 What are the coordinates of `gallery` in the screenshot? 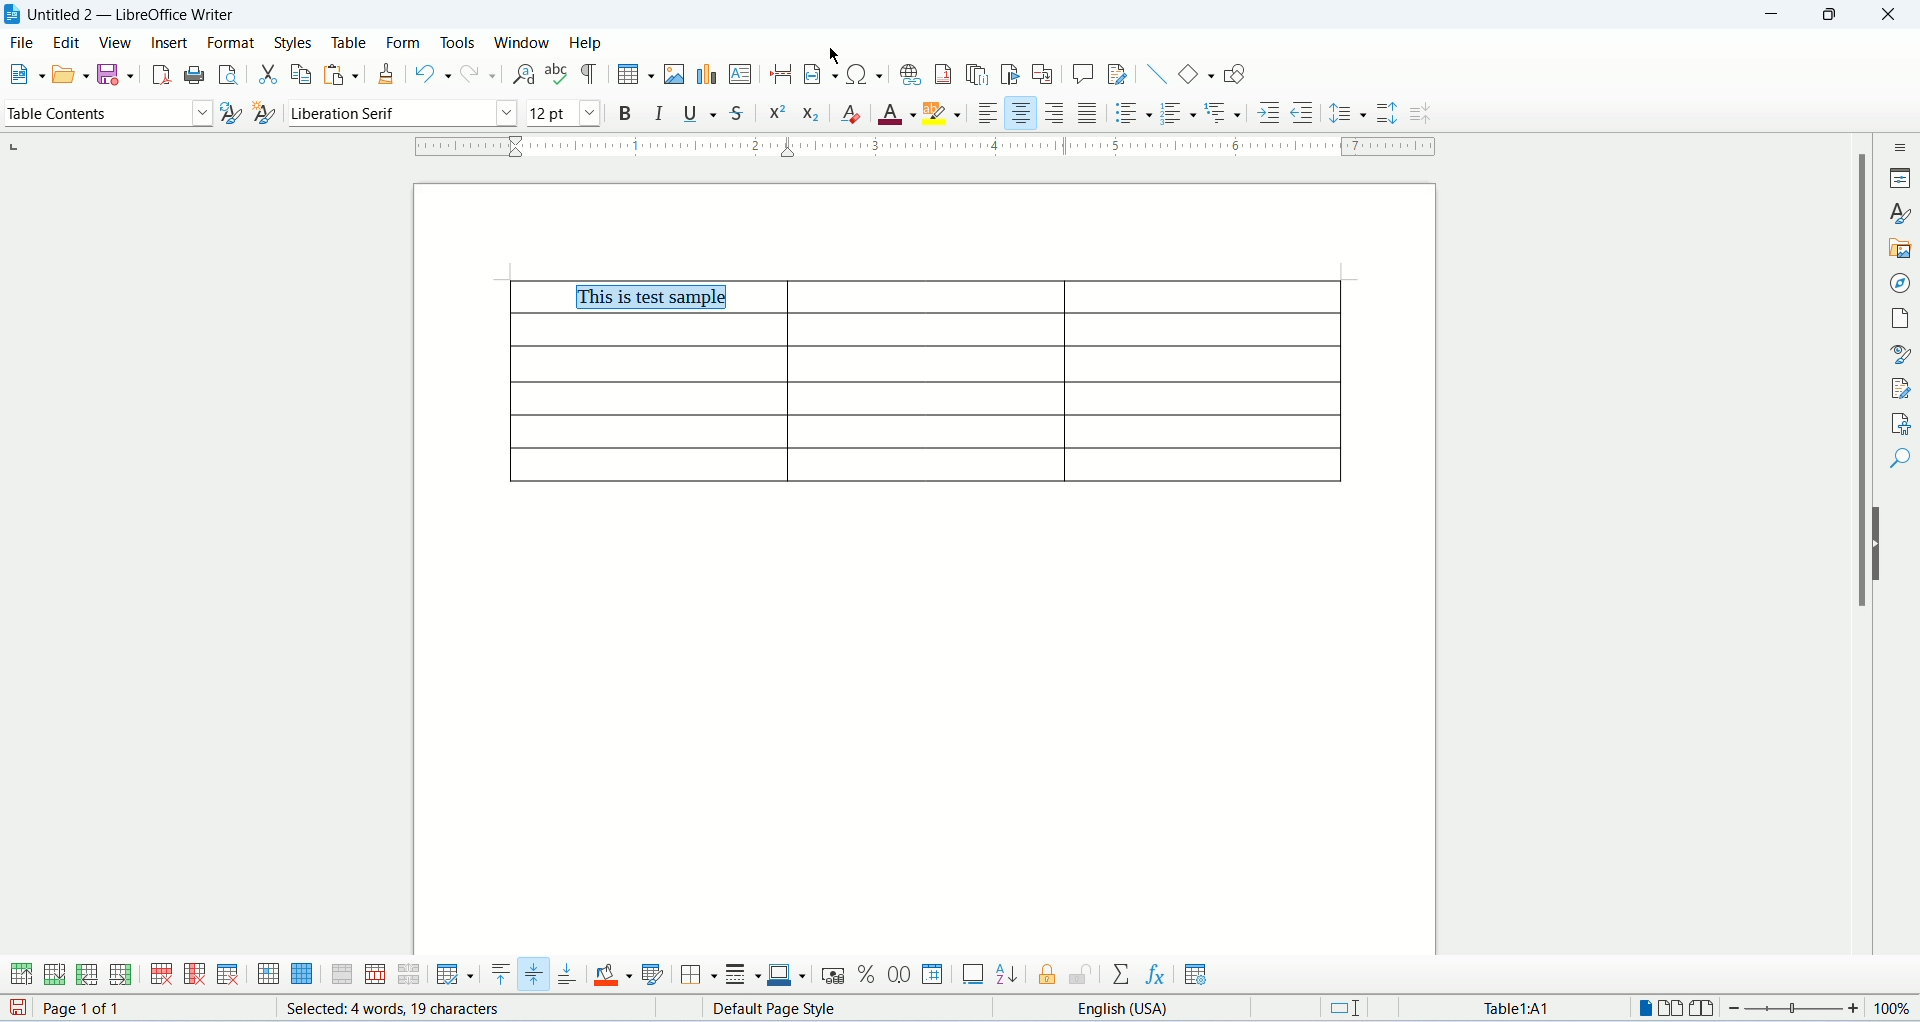 It's located at (1904, 246).